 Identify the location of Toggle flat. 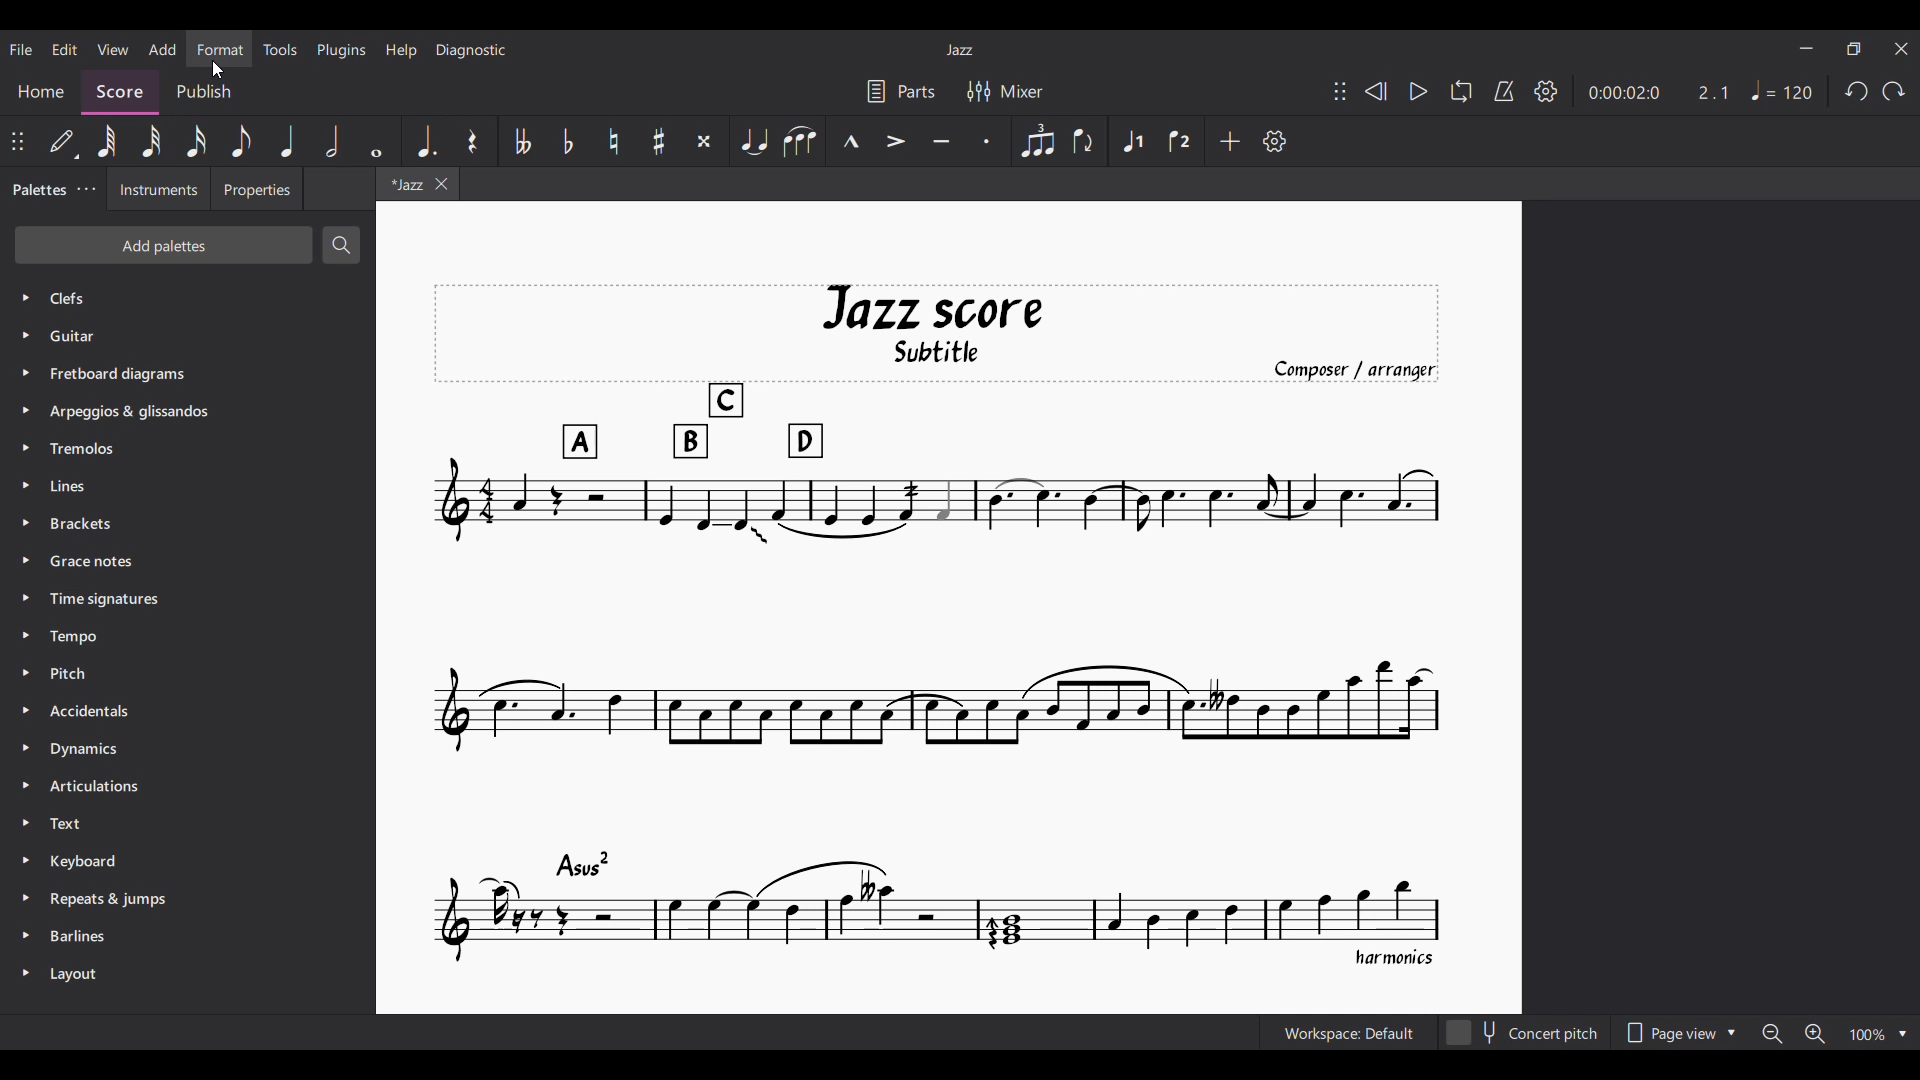
(568, 140).